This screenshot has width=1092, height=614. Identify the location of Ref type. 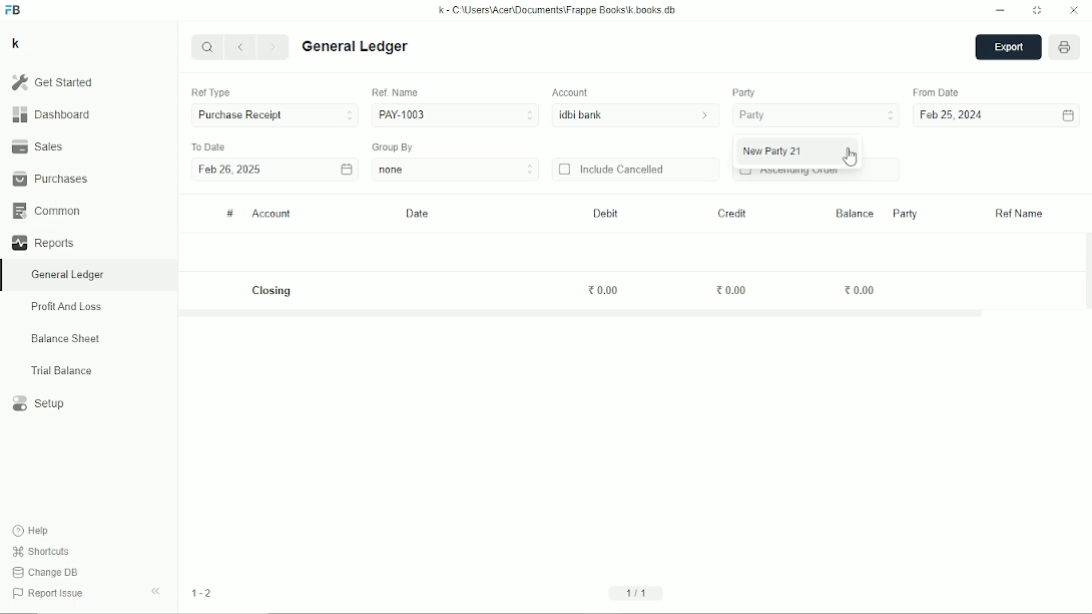
(210, 93).